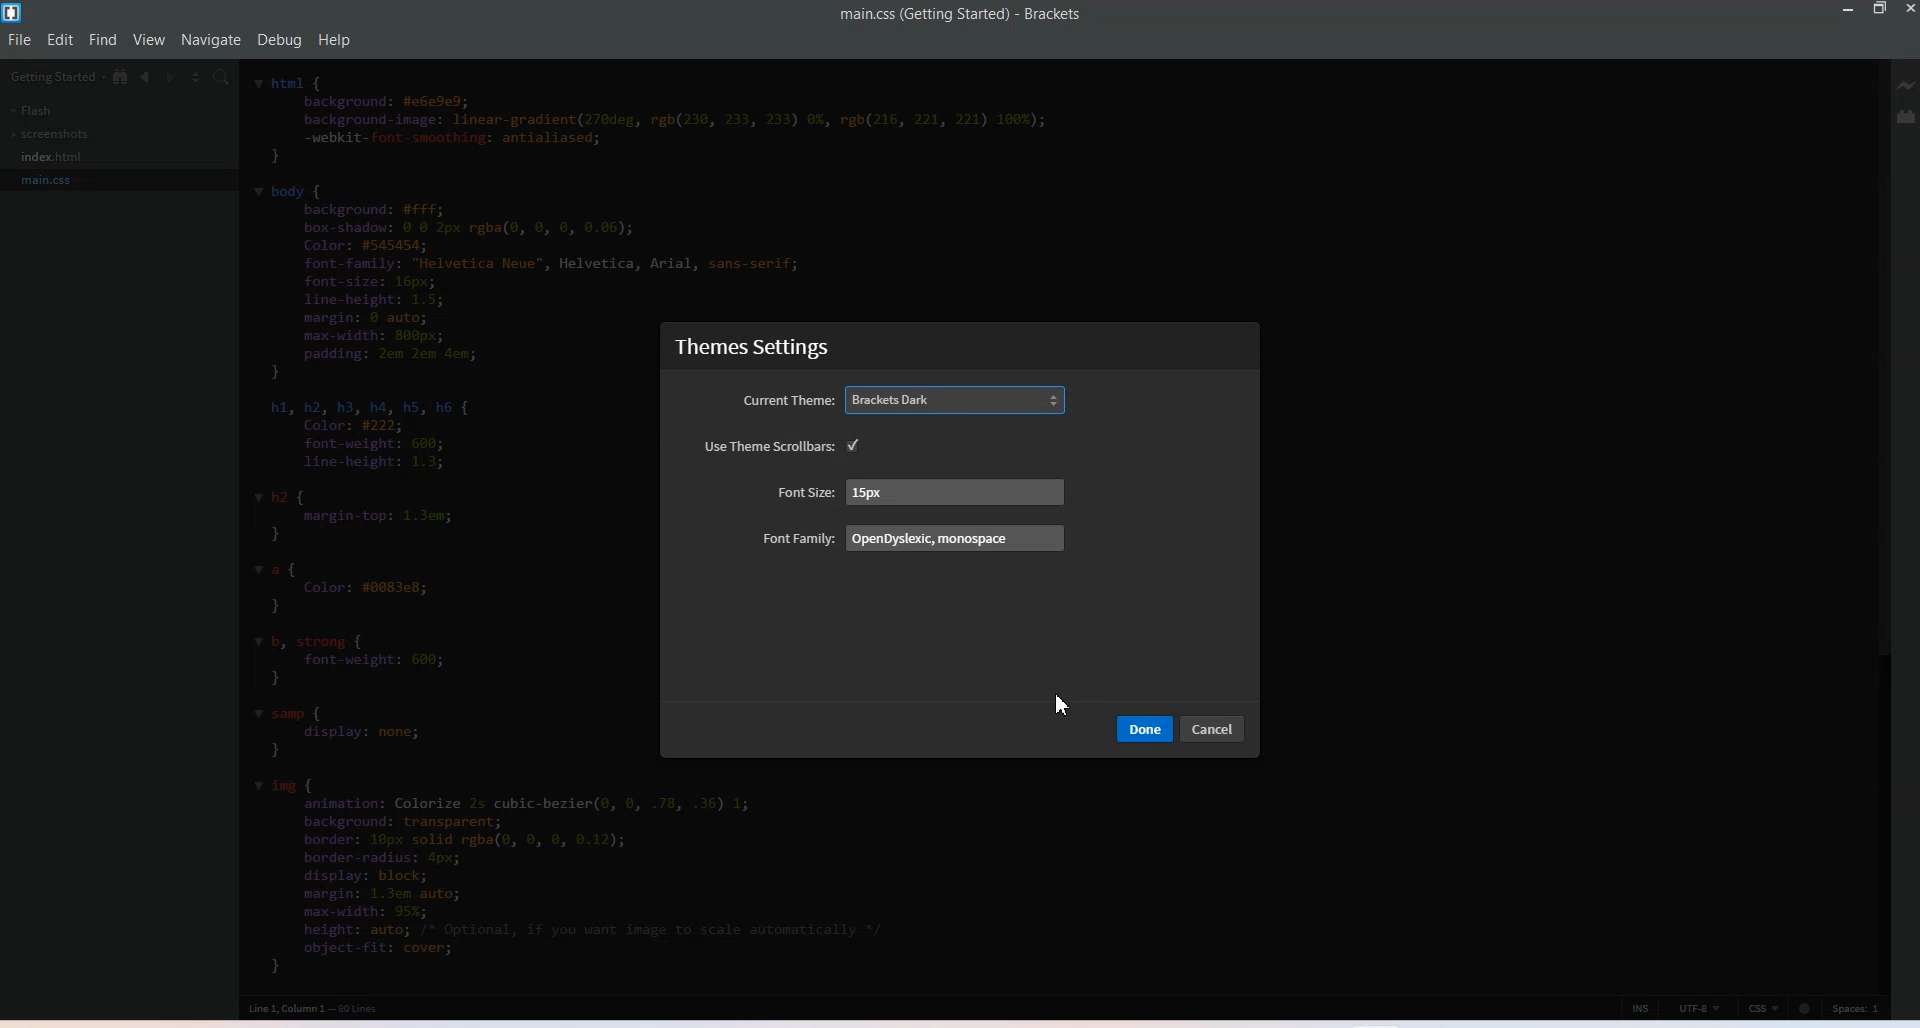 The width and height of the screenshot is (1920, 1028). What do you see at coordinates (1217, 728) in the screenshot?
I see `cancel` at bounding box center [1217, 728].